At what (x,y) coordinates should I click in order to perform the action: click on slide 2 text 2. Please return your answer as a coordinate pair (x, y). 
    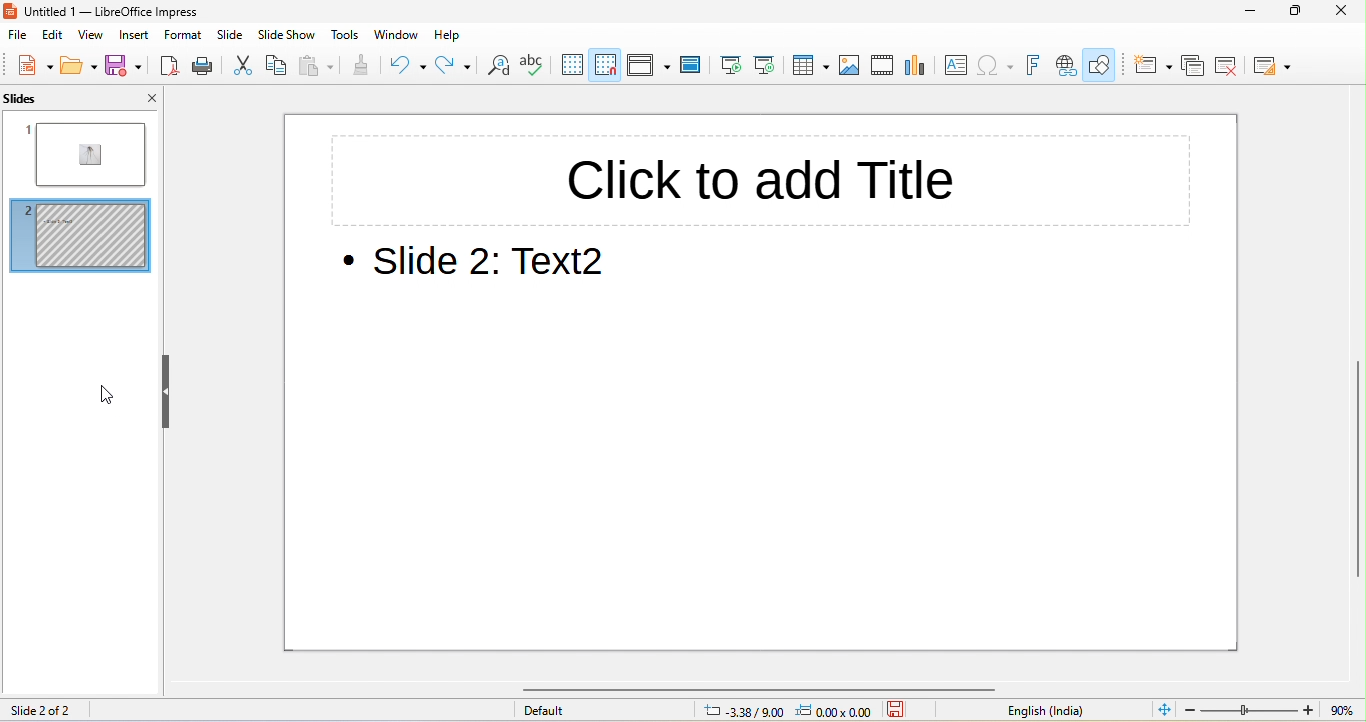
    Looking at the image, I should click on (484, 265).